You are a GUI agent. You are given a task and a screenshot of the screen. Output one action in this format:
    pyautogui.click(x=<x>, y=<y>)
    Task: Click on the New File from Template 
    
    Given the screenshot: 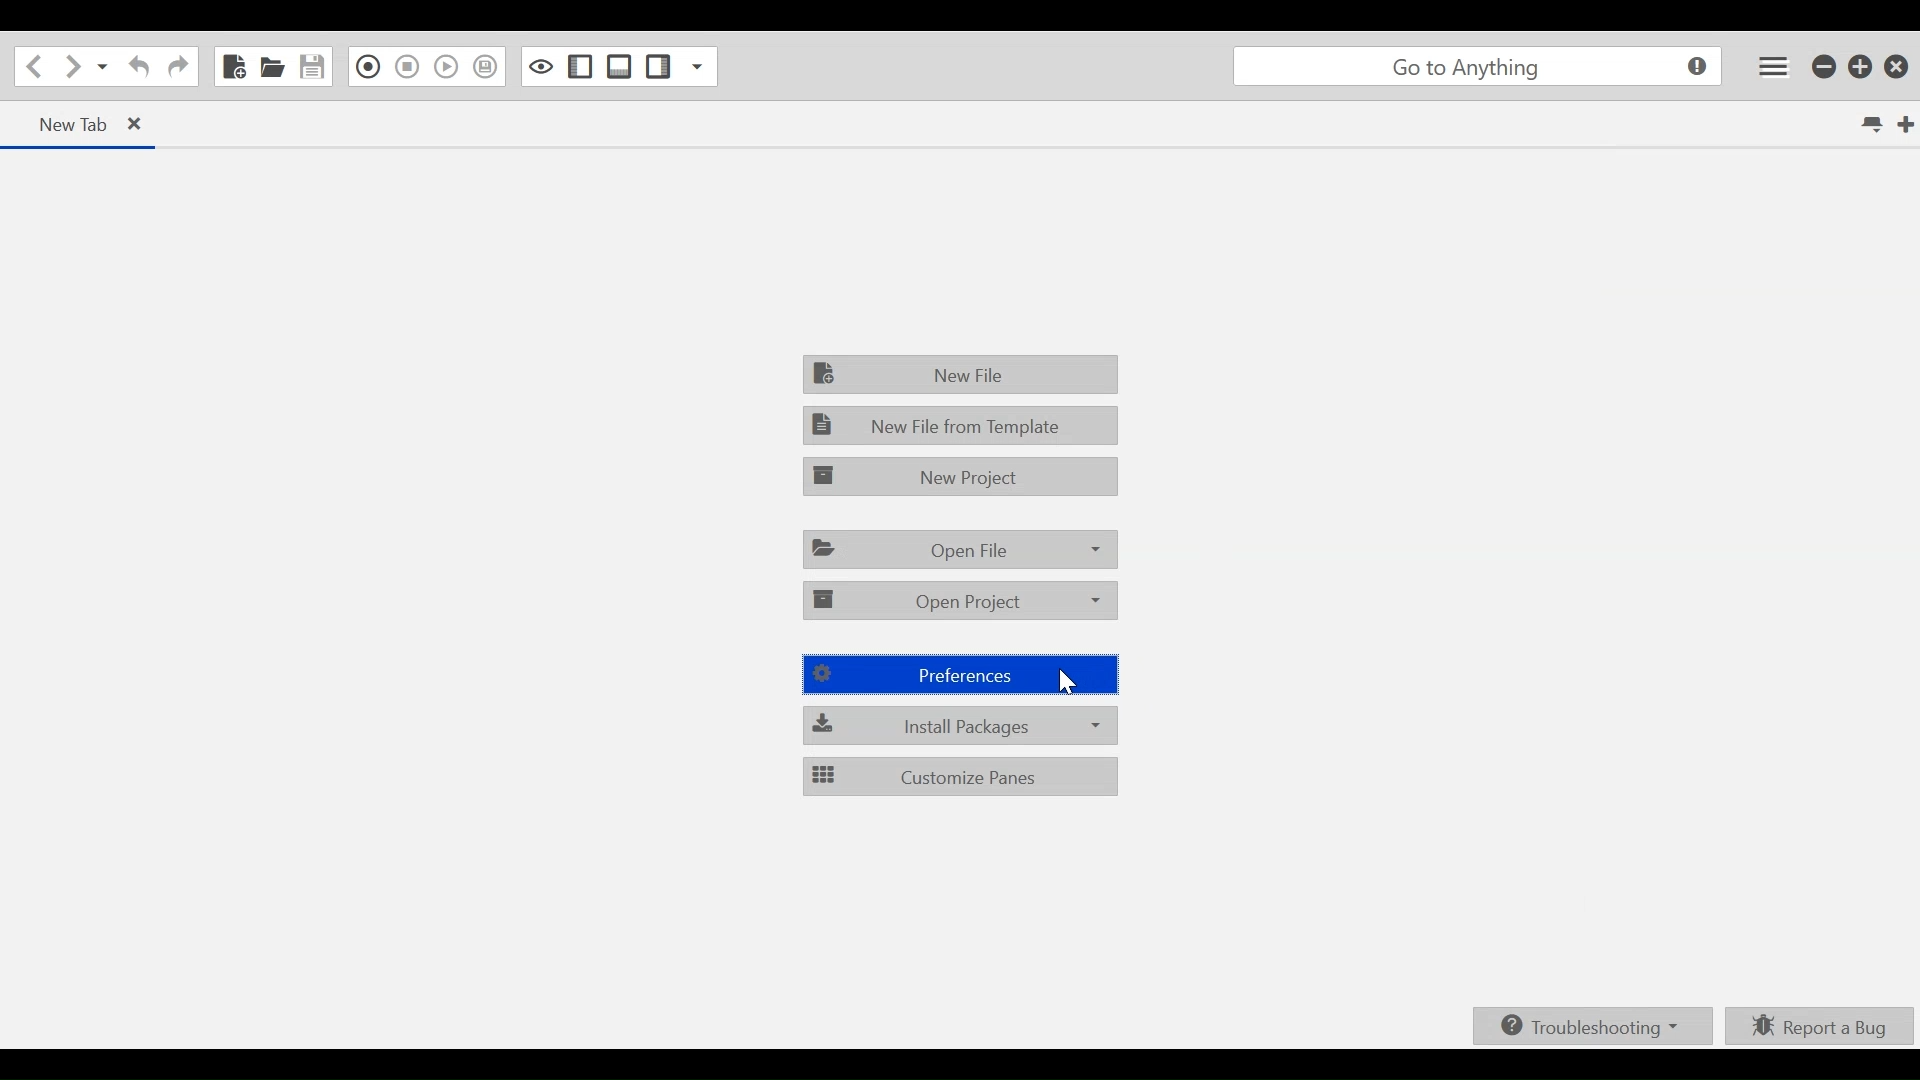 What is the action you would take?
    pyautogui.click(x=959, y=424)
    